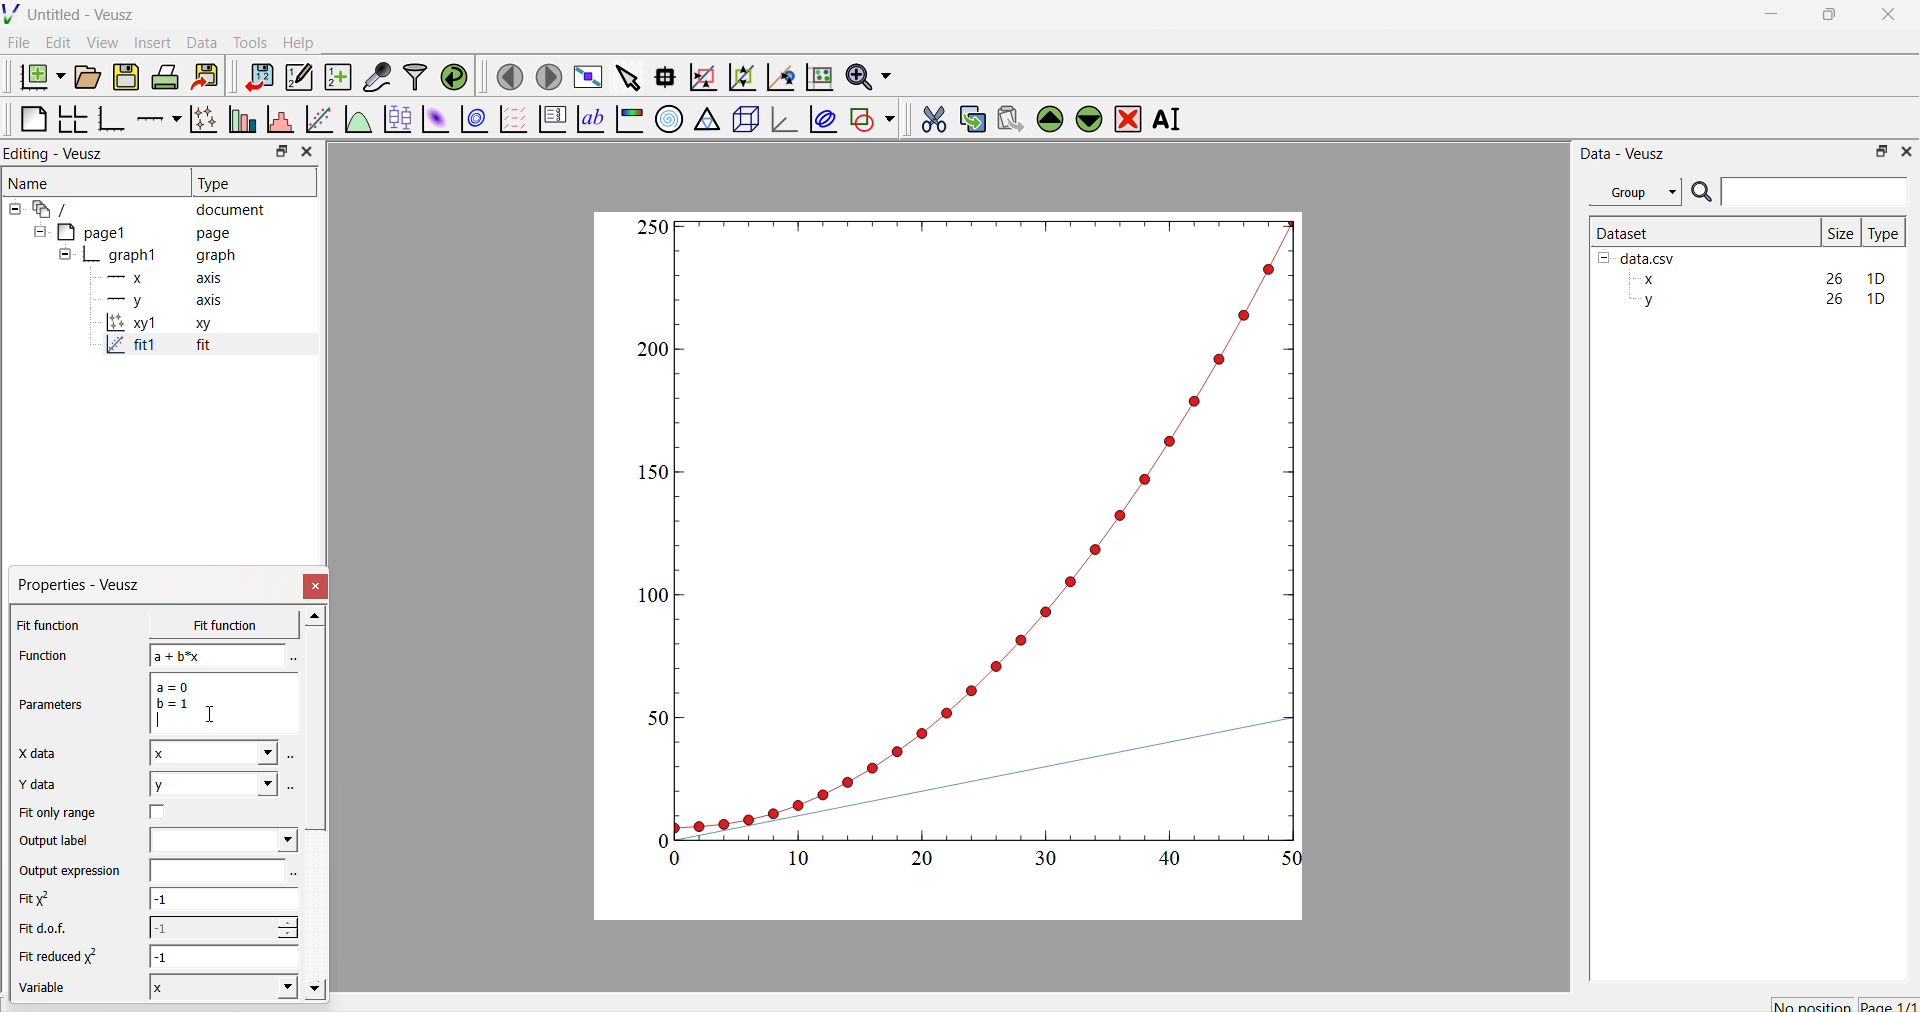  I want to click on Untitled - Veusz, so click(73, 14).